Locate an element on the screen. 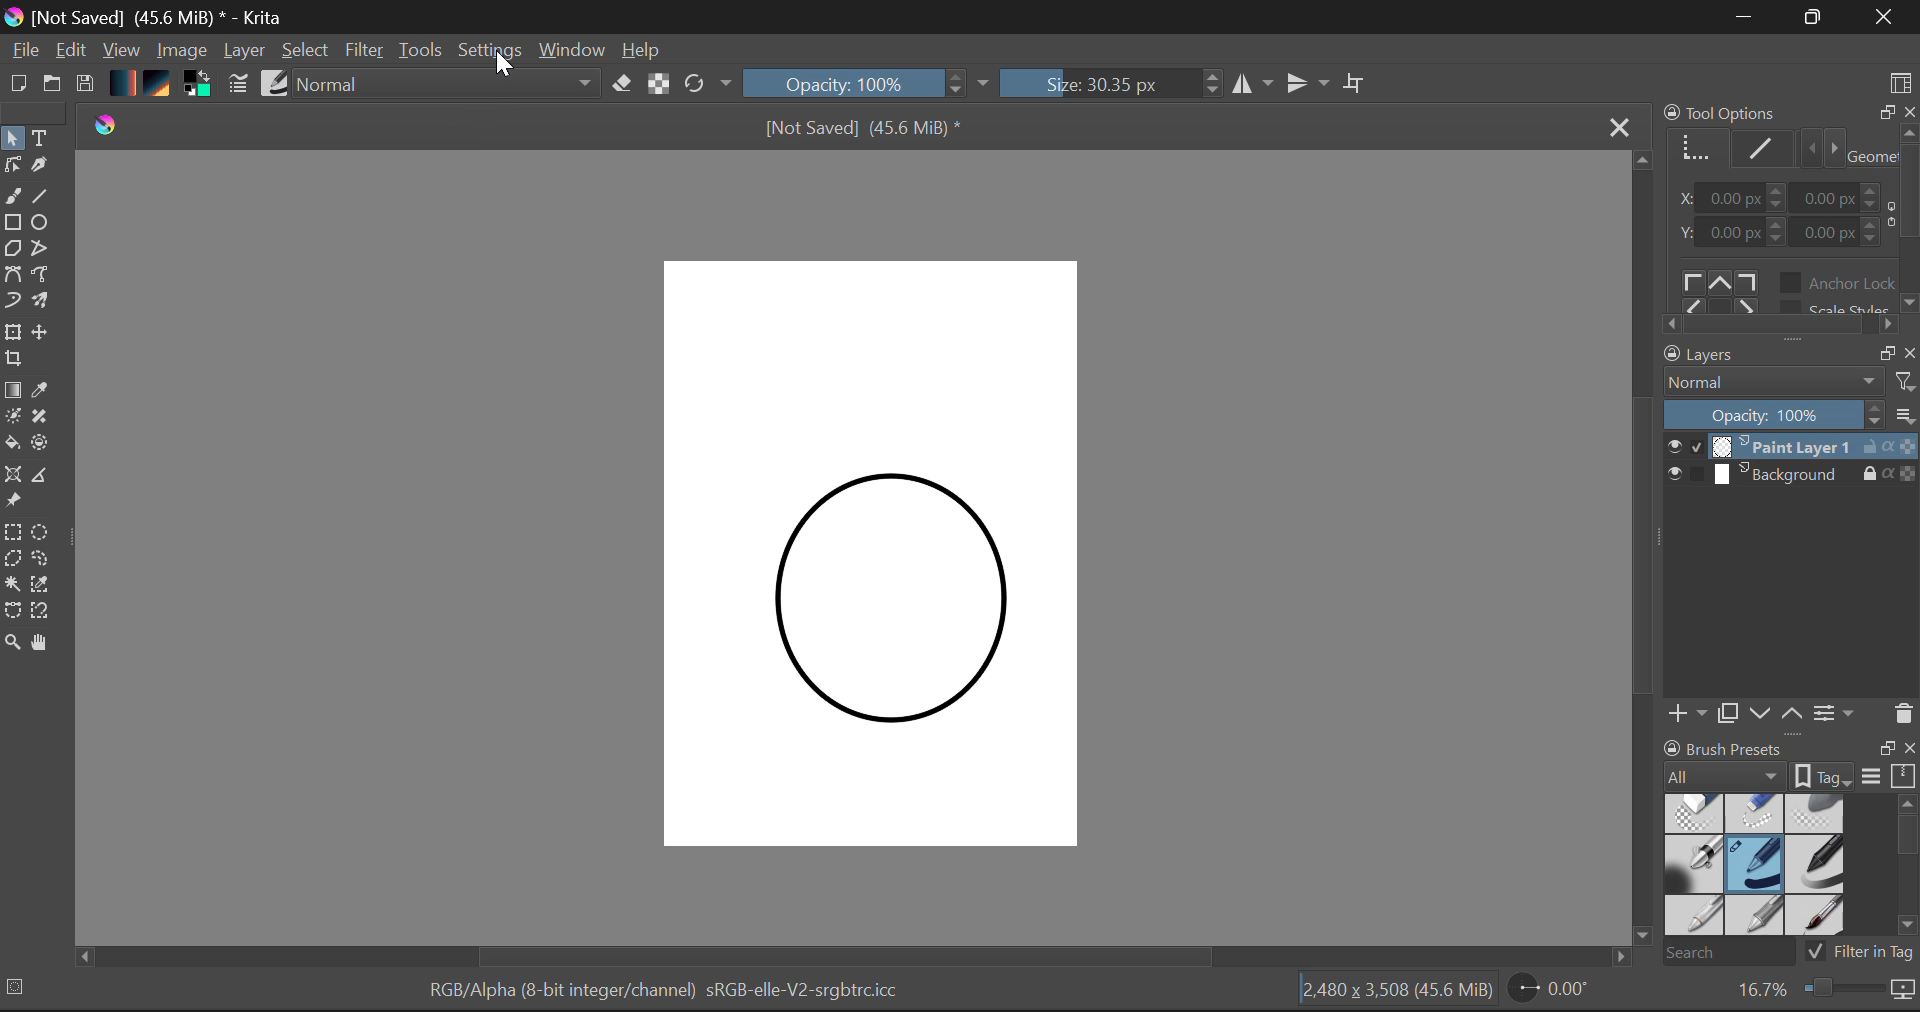 The image size is (1920, 1012). Document Dimensions is located at coordinates (1398, 994).